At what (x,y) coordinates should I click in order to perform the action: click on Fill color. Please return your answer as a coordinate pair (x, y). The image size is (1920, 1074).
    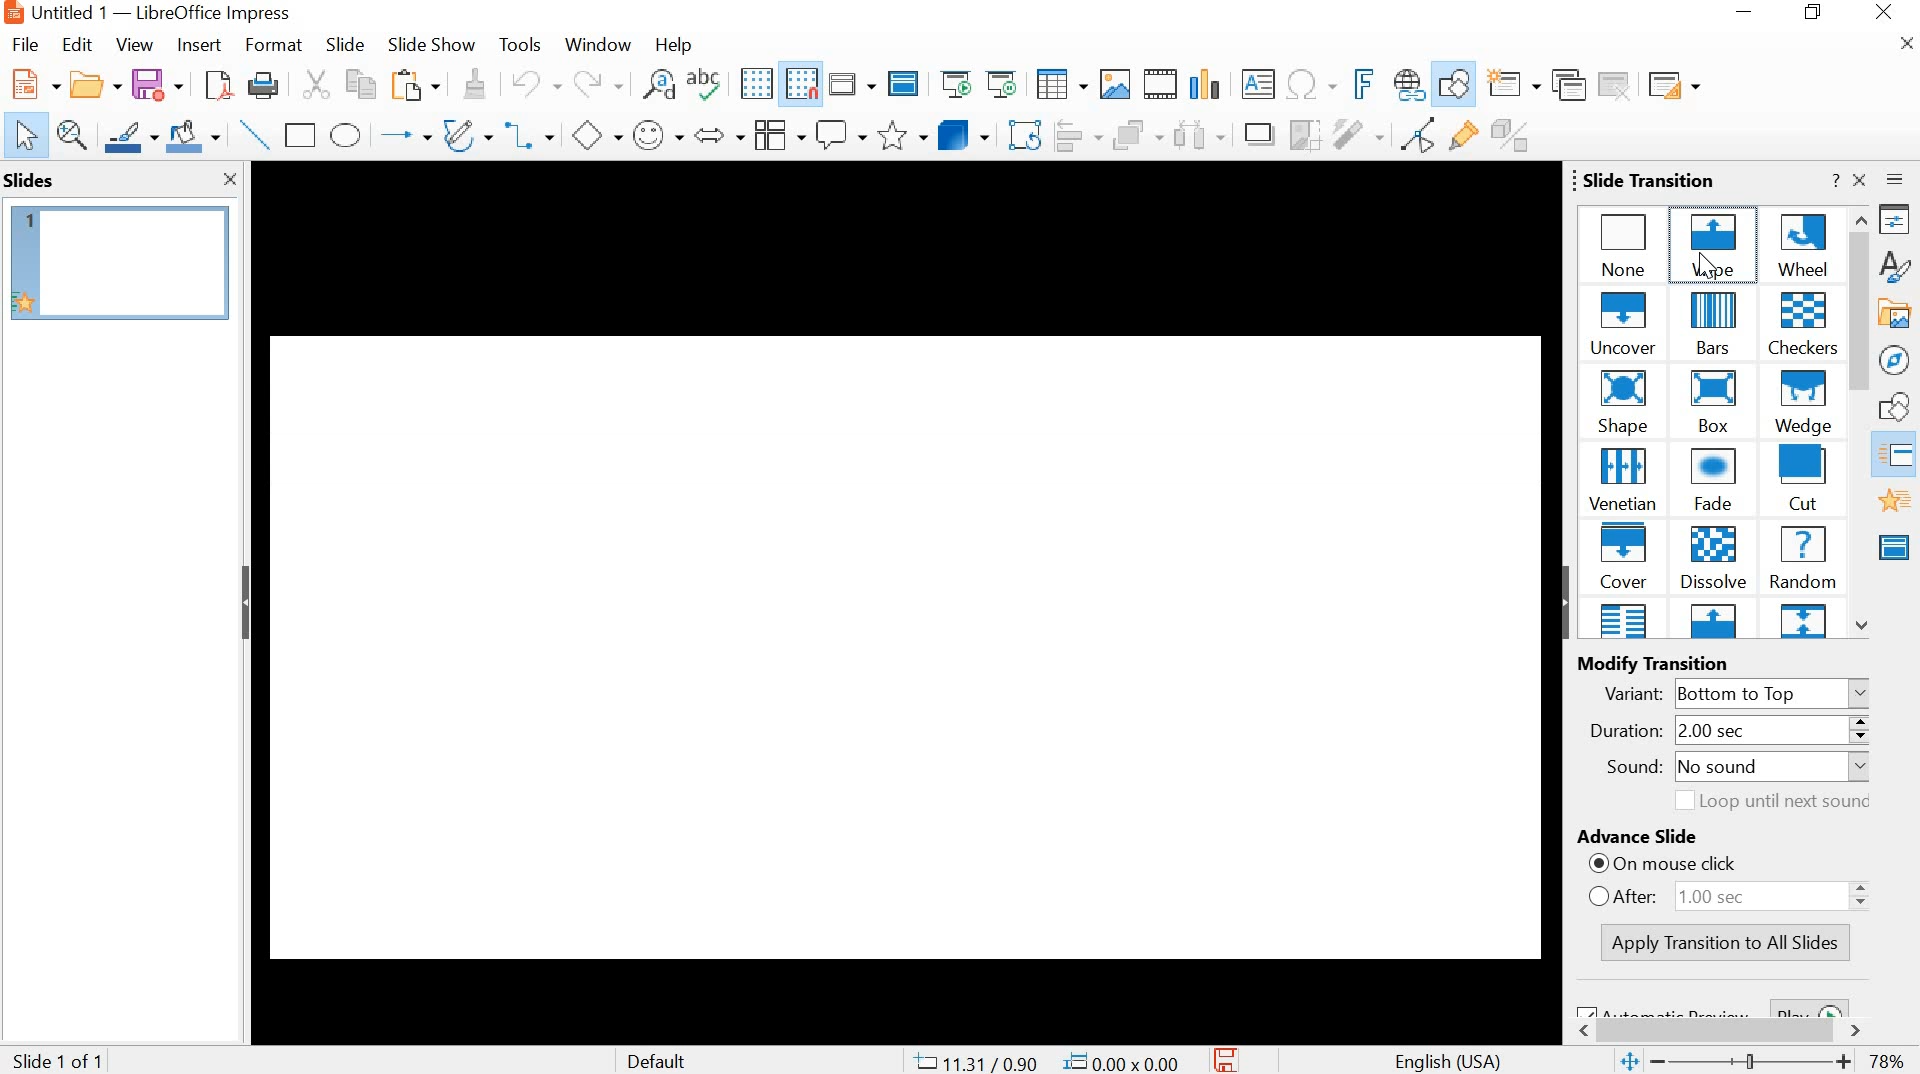
    Looking at the image, I should click on (193, 136).